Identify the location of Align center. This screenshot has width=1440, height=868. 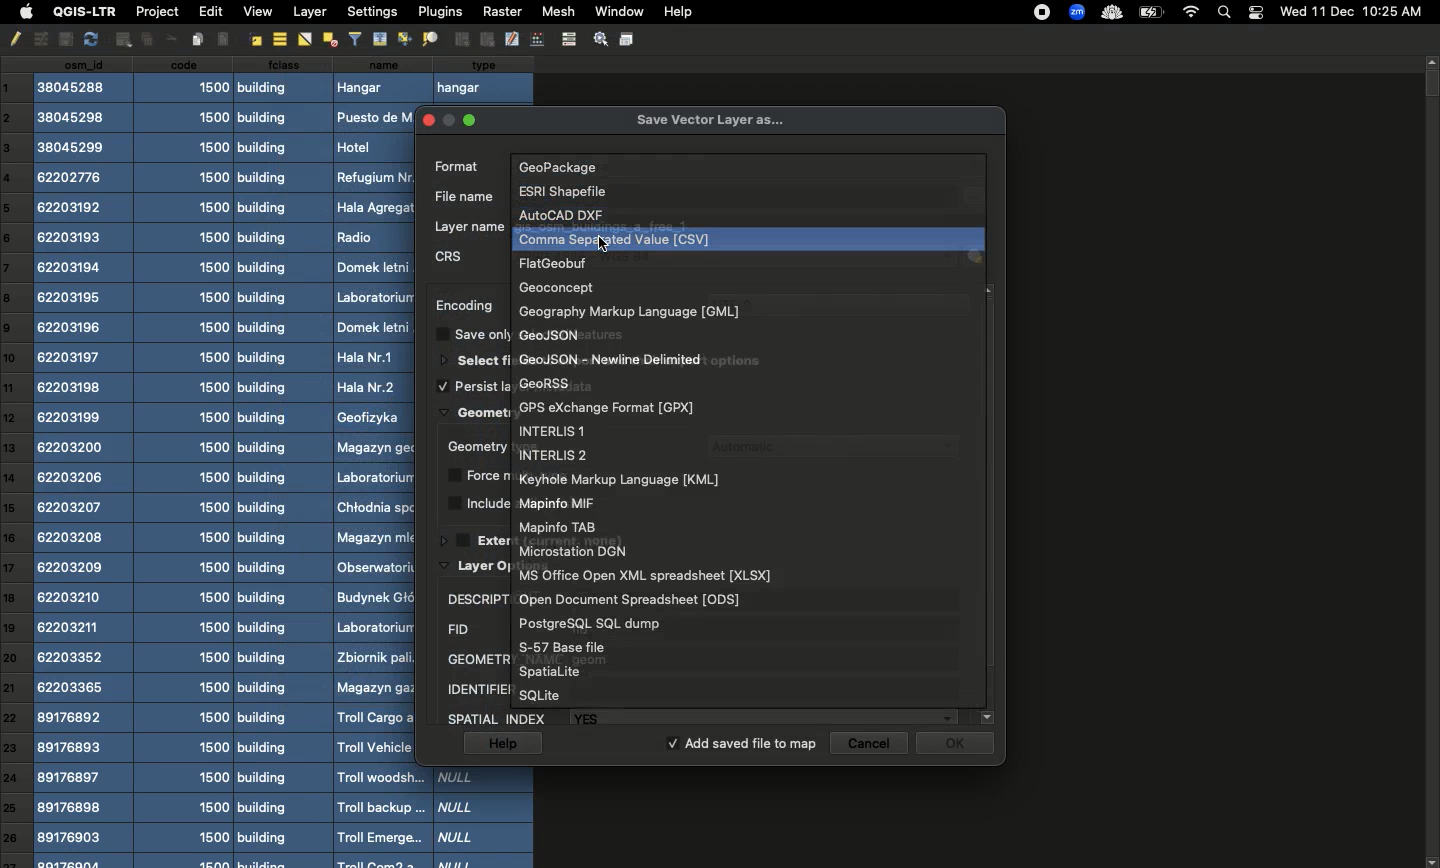
(278, 39).